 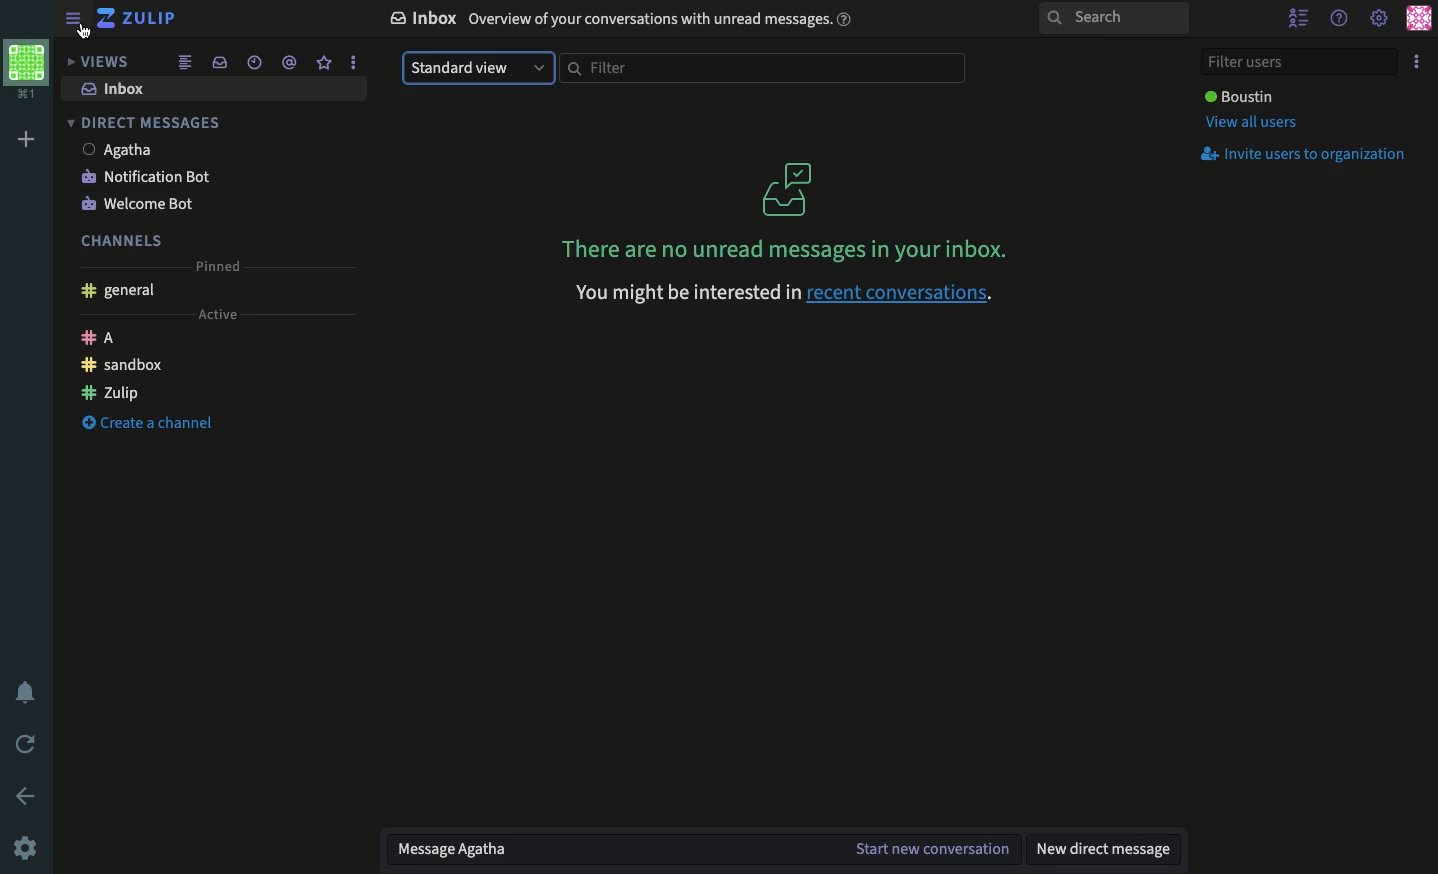 What do you see at coordinates (1340, 19) in the screenshot?
I see `Help` at bounding box center [1340, 19].